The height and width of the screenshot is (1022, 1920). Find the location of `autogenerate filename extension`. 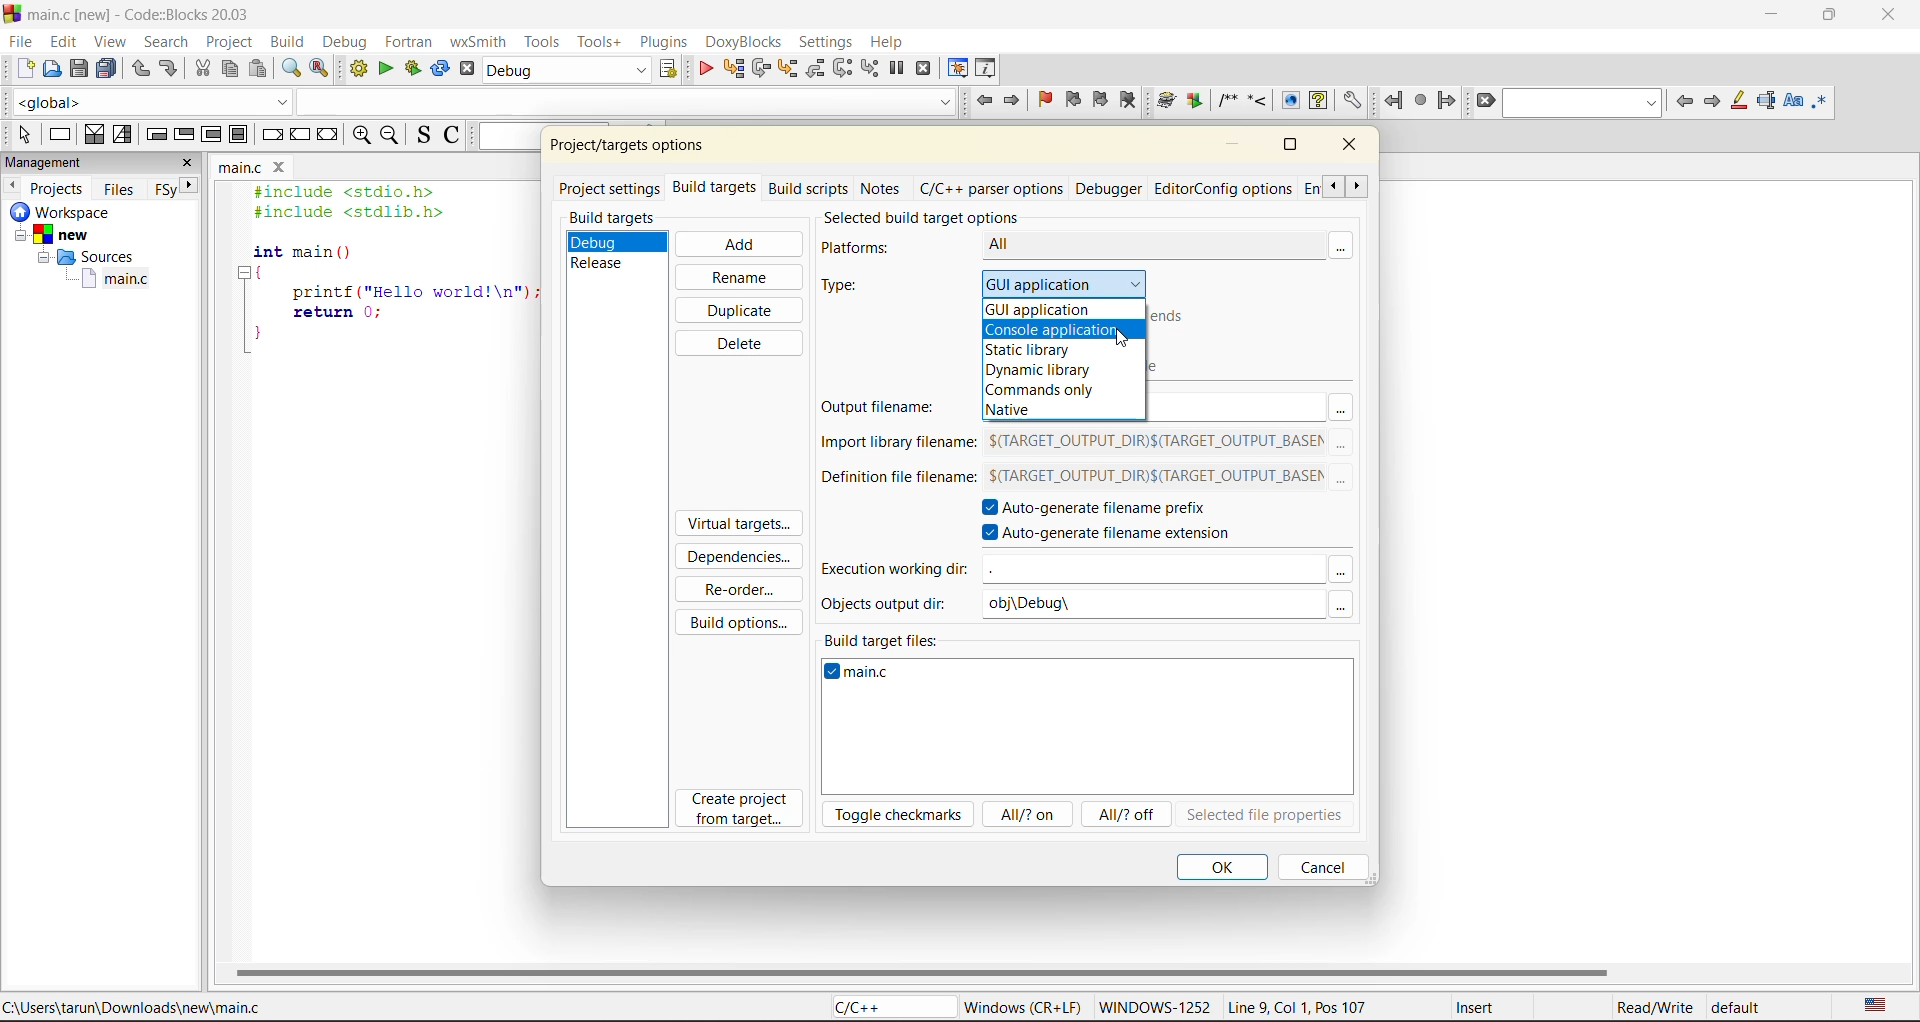

autogenerate filename extension is located at coordinates (1116, 535).